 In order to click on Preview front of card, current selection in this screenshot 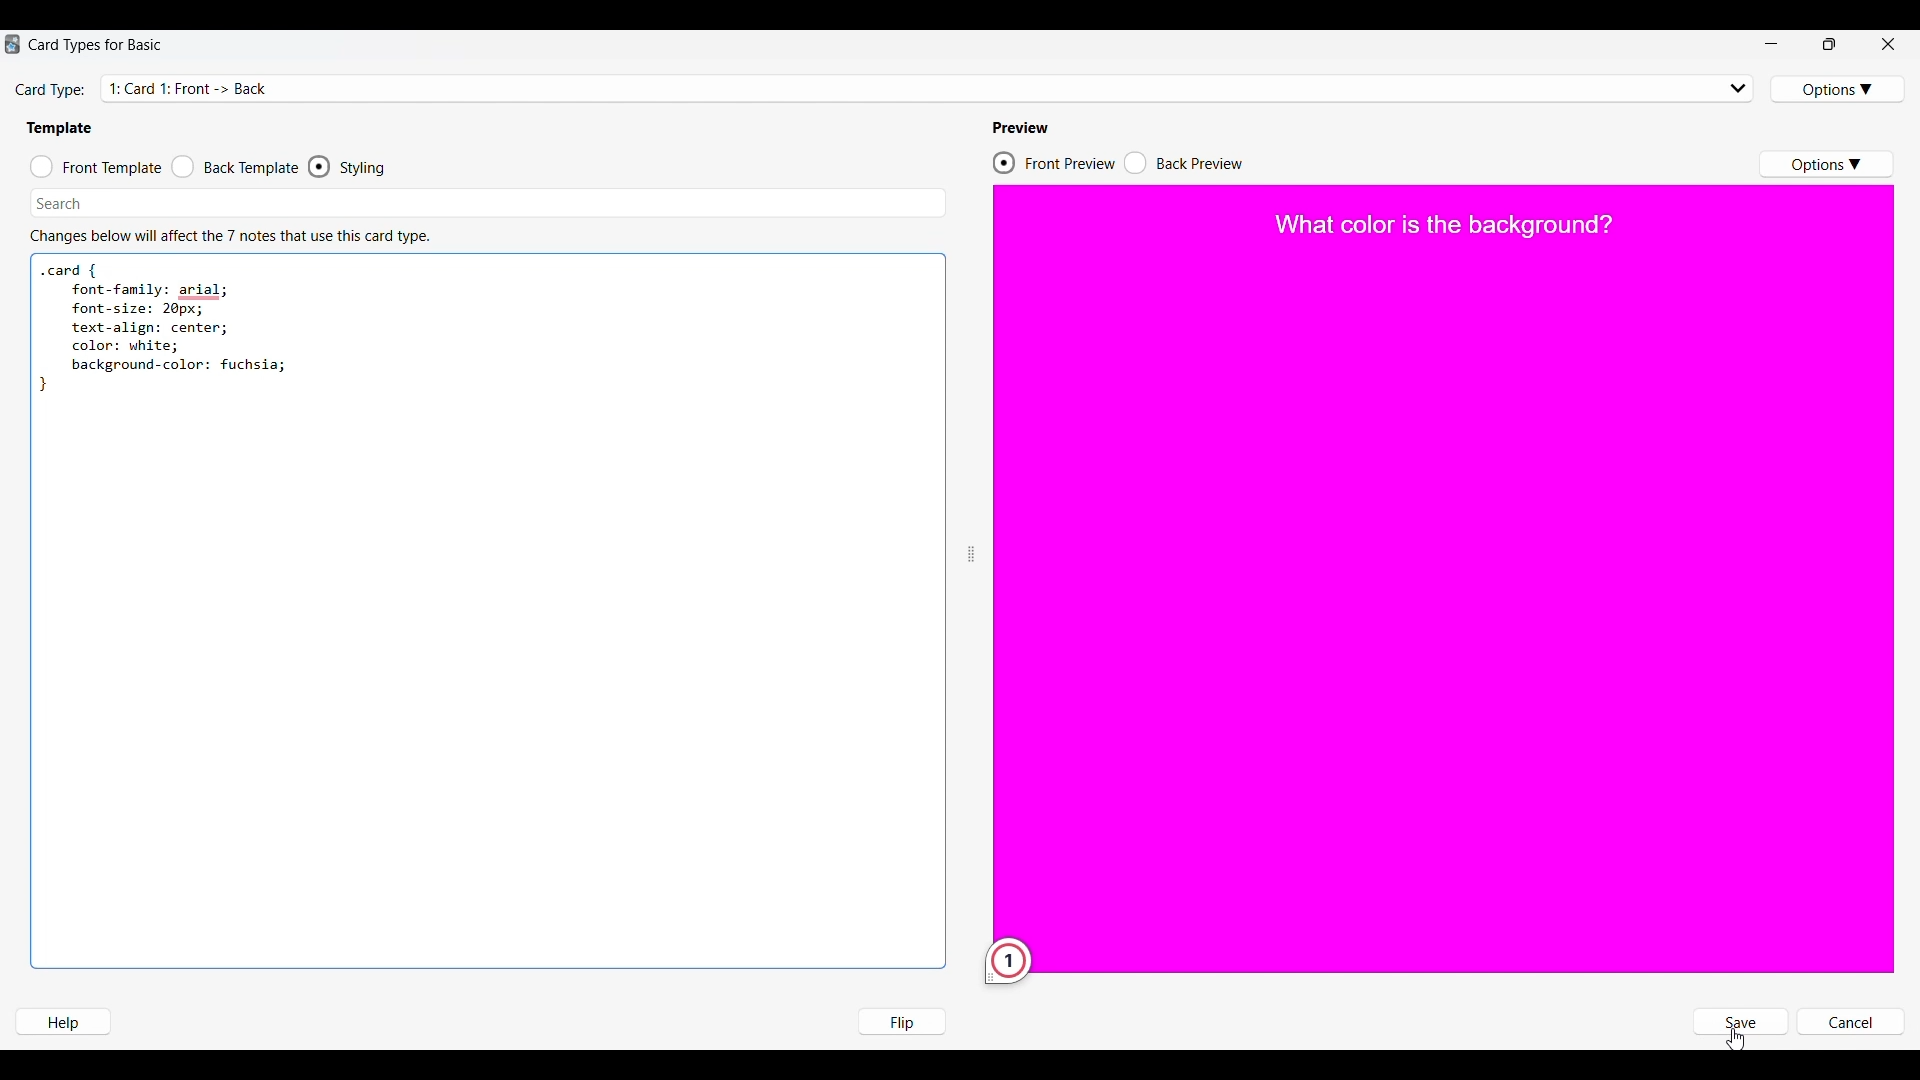, I will do `click(1053, 163)`.